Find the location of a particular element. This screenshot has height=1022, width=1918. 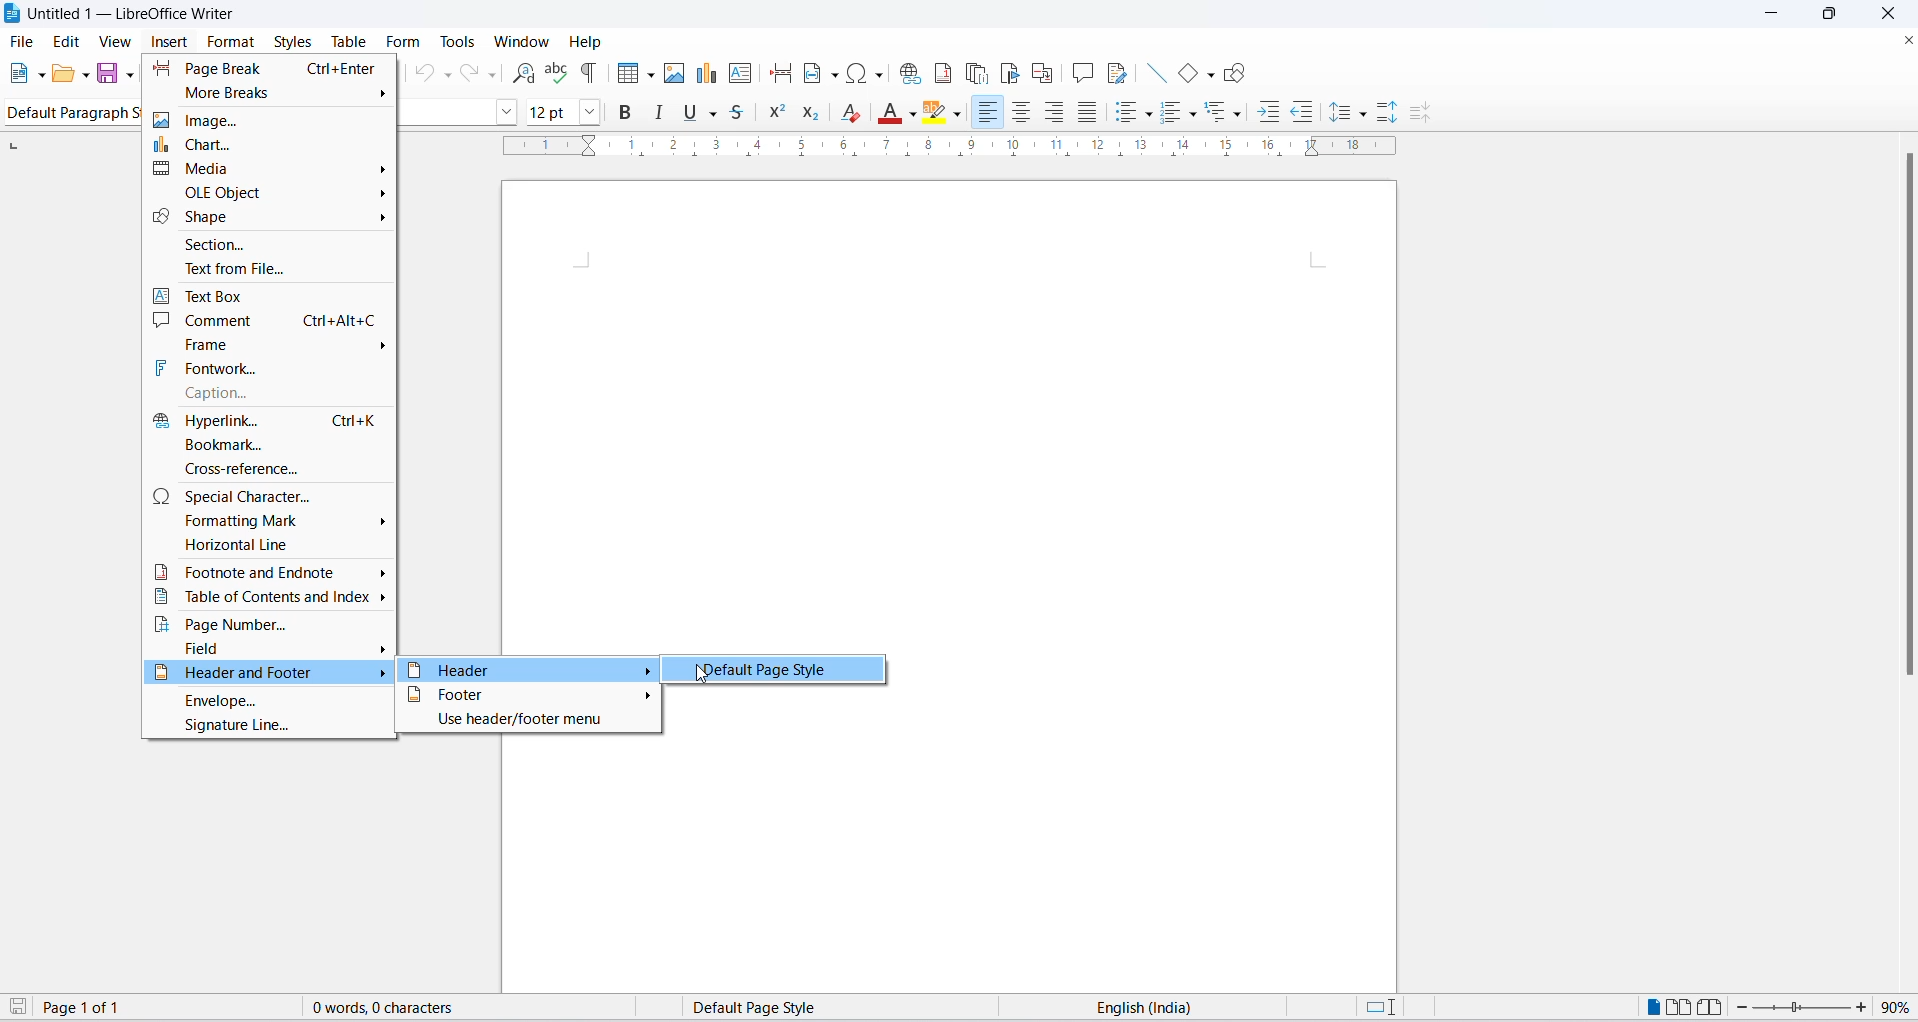

decrease zoom is located at coordinates (1739, 1008).